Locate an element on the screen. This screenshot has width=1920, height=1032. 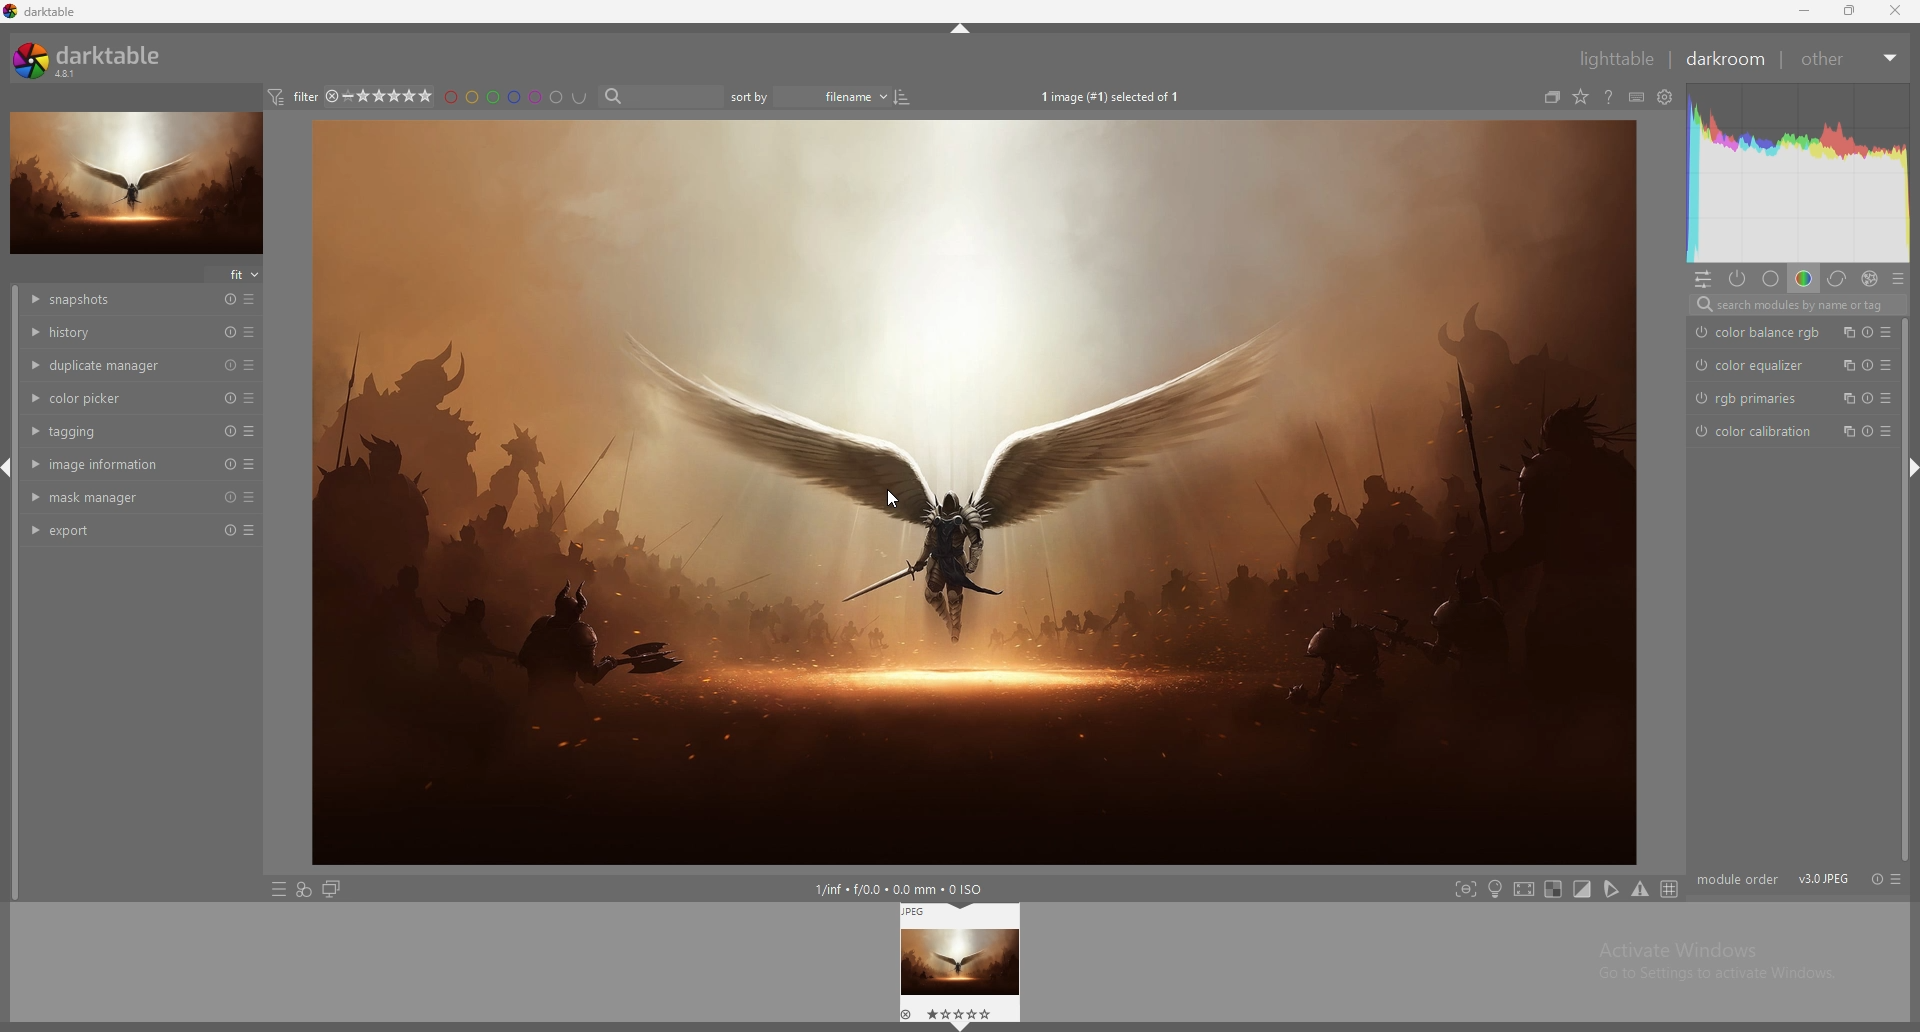
presets is located at coordinates (1888, 365).